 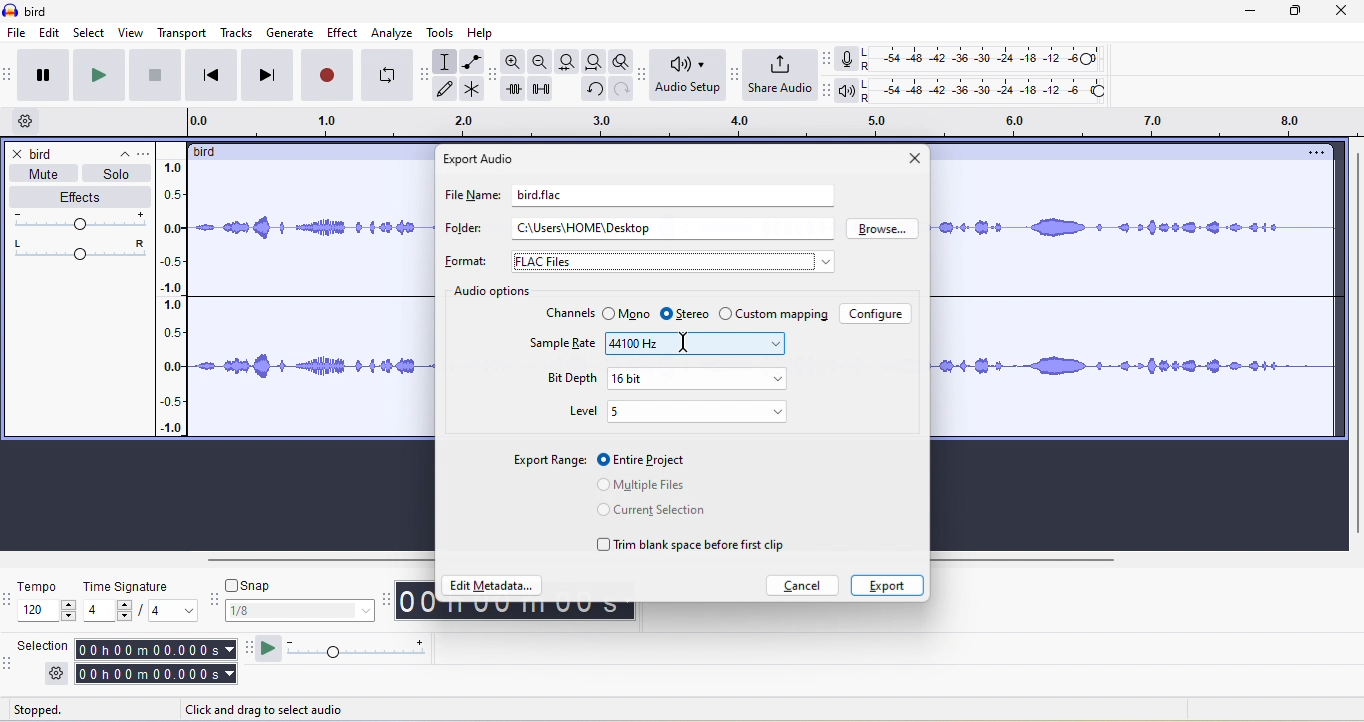 I want to click on bit depth, so click(x=568, y=376).